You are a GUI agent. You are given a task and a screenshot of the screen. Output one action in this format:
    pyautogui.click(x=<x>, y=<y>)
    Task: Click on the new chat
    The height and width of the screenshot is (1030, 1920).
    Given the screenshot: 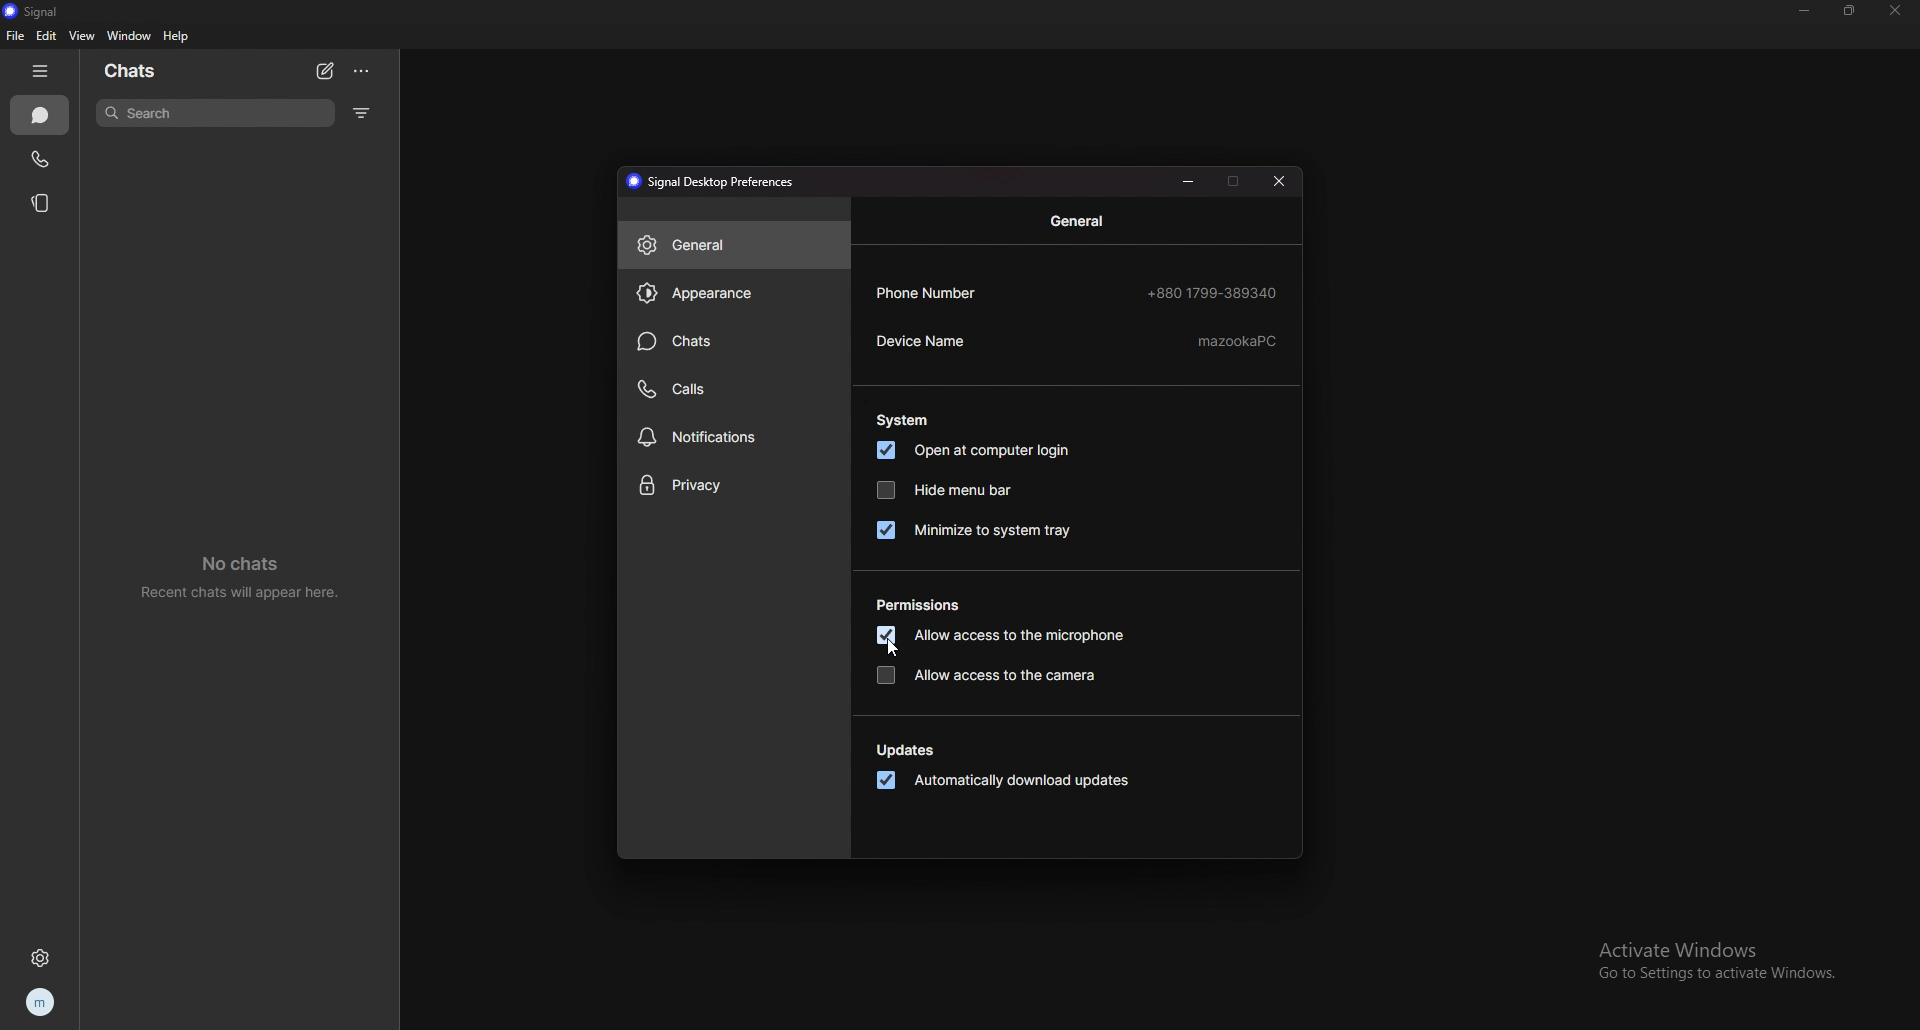 What is the action you would take?
    pyautogui.click(x=325, y=71)
    